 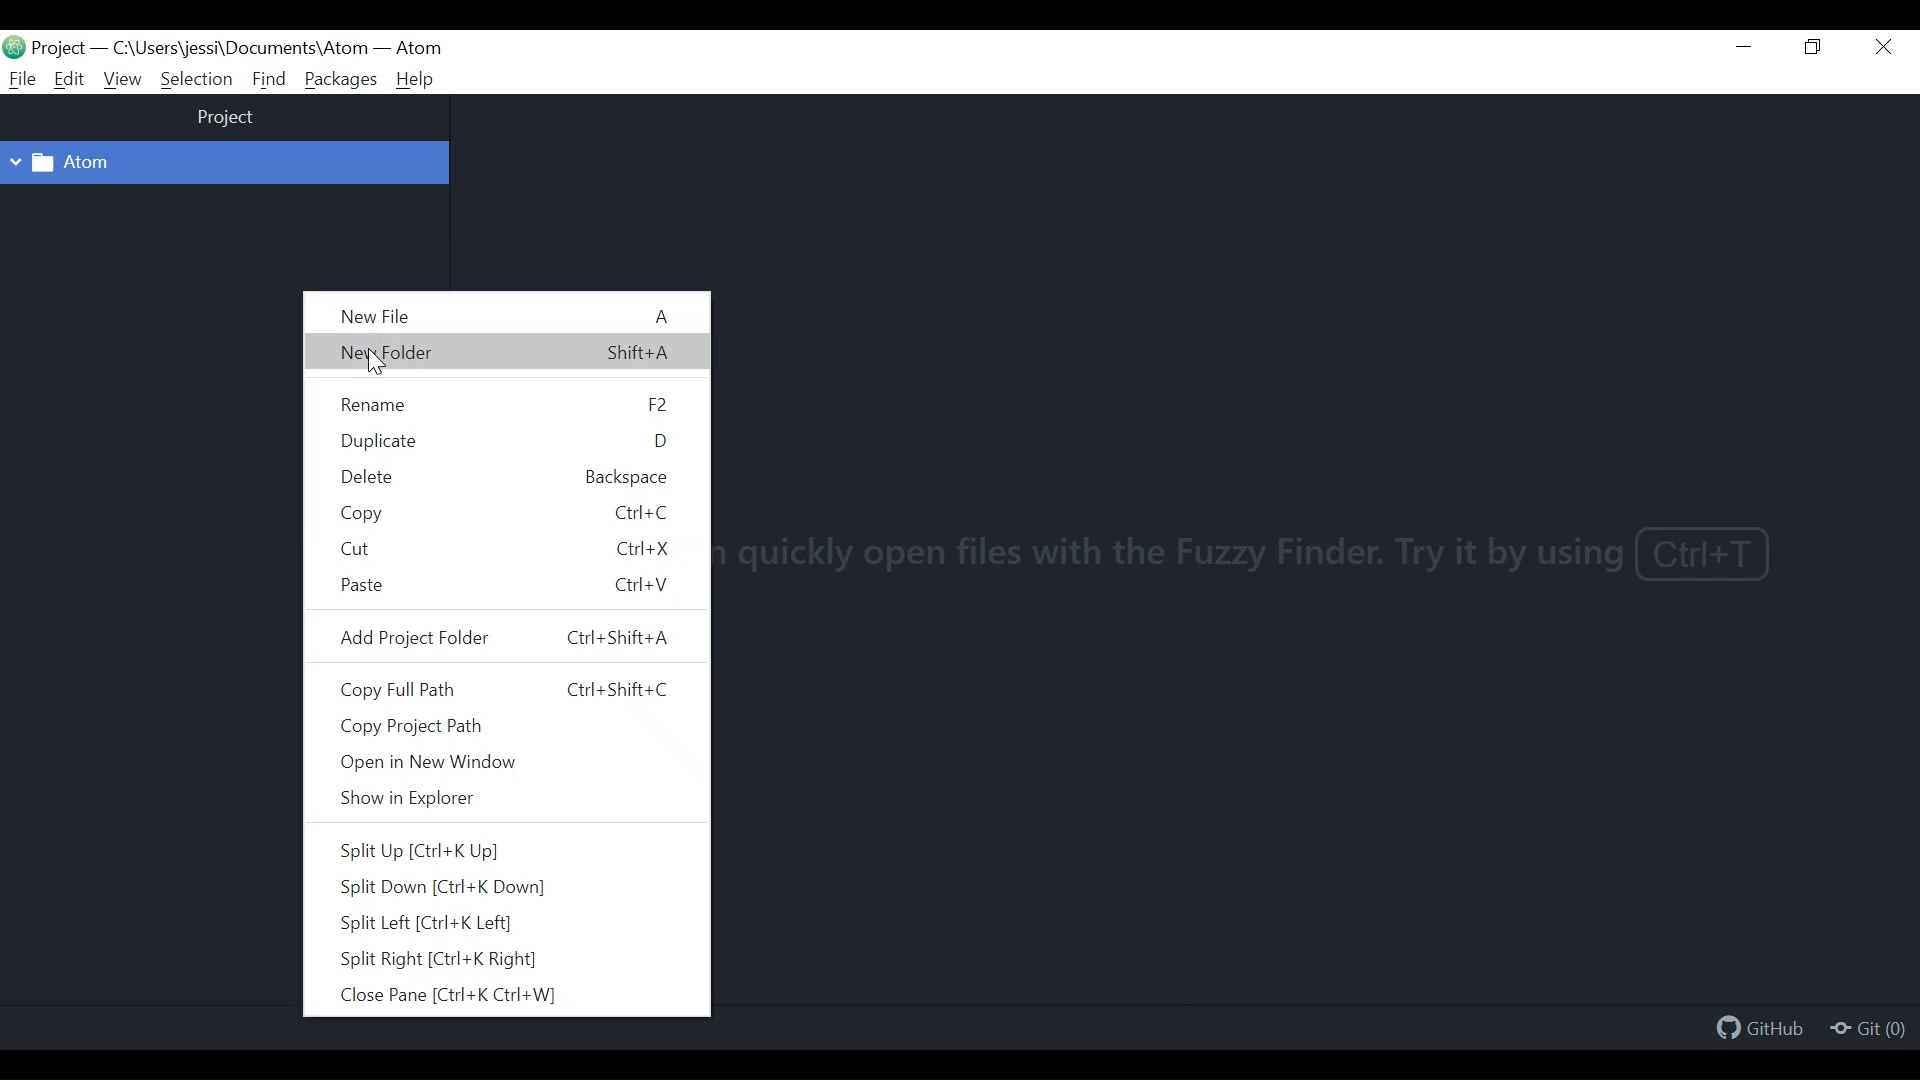 What do you see at coordinates (418, 49) in the screenshot?
I see `Atom` at bounding box center [418, 49].